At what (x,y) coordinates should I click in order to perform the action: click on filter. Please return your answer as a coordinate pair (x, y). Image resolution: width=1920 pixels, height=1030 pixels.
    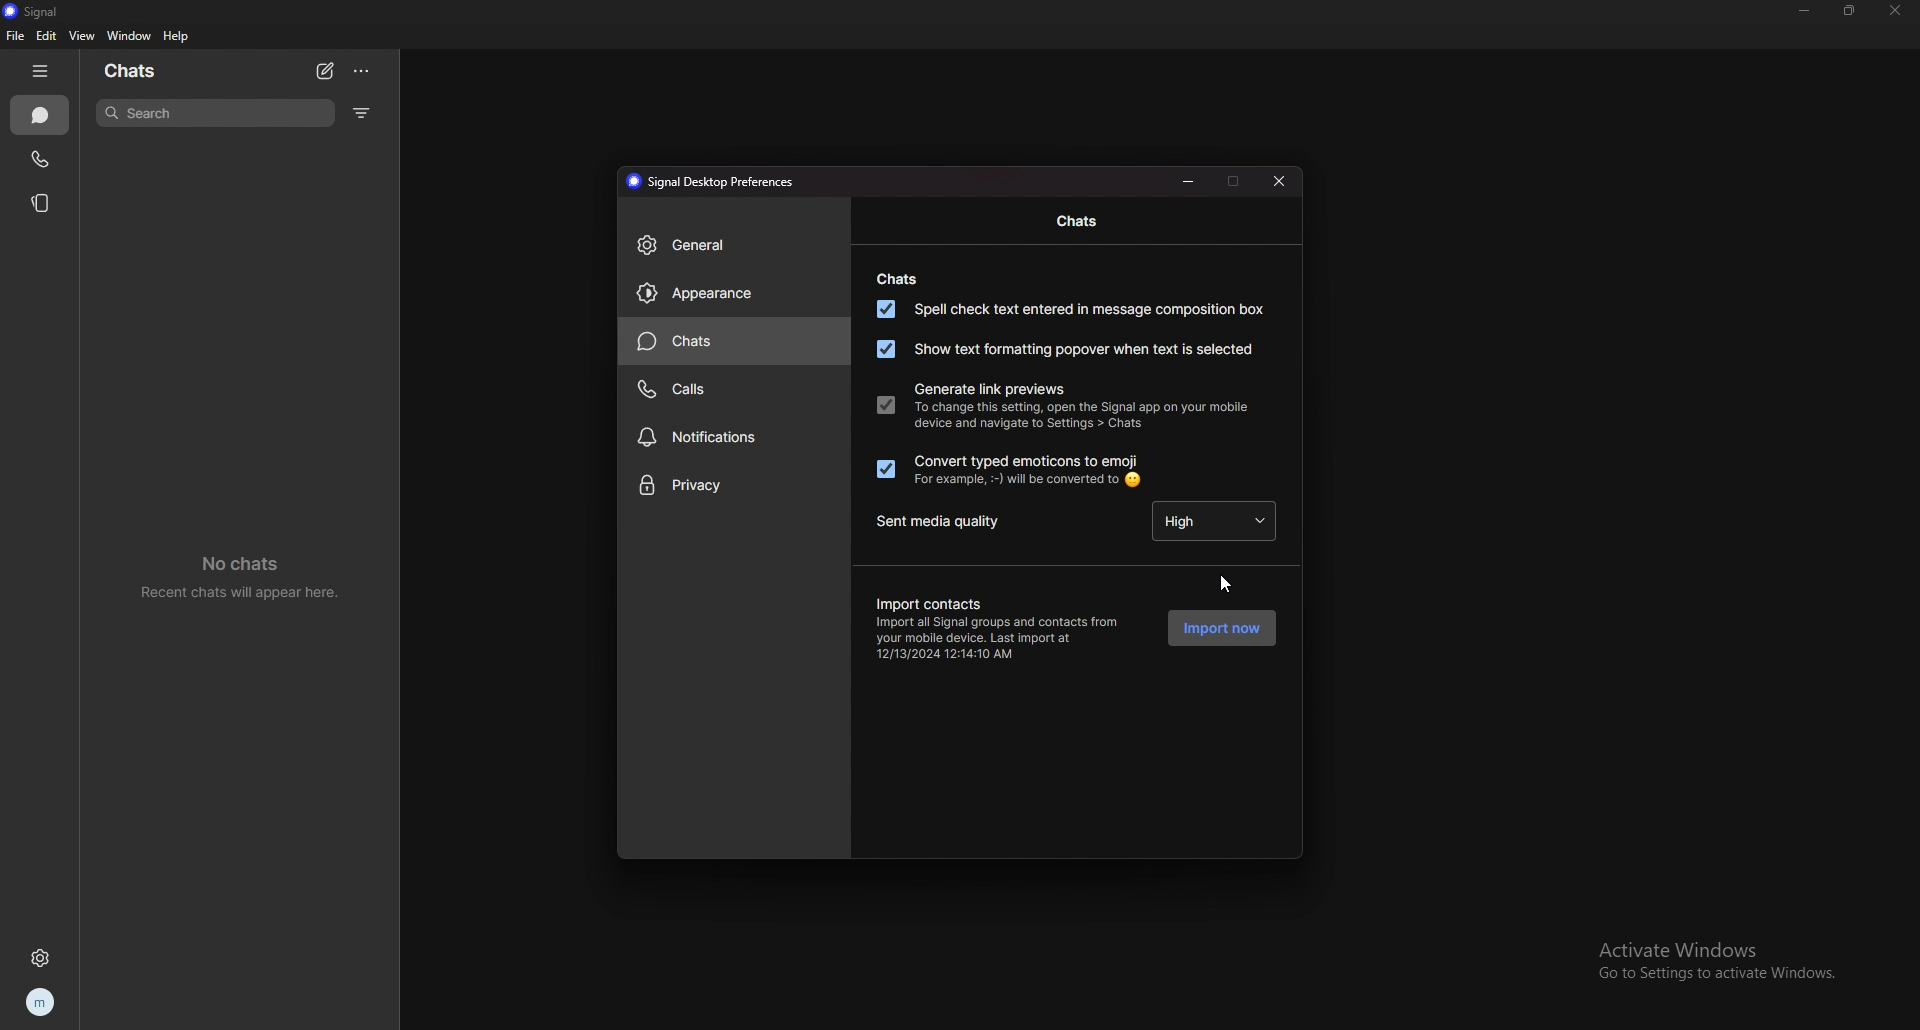
    Looking at the image, I should click on (363, 112).